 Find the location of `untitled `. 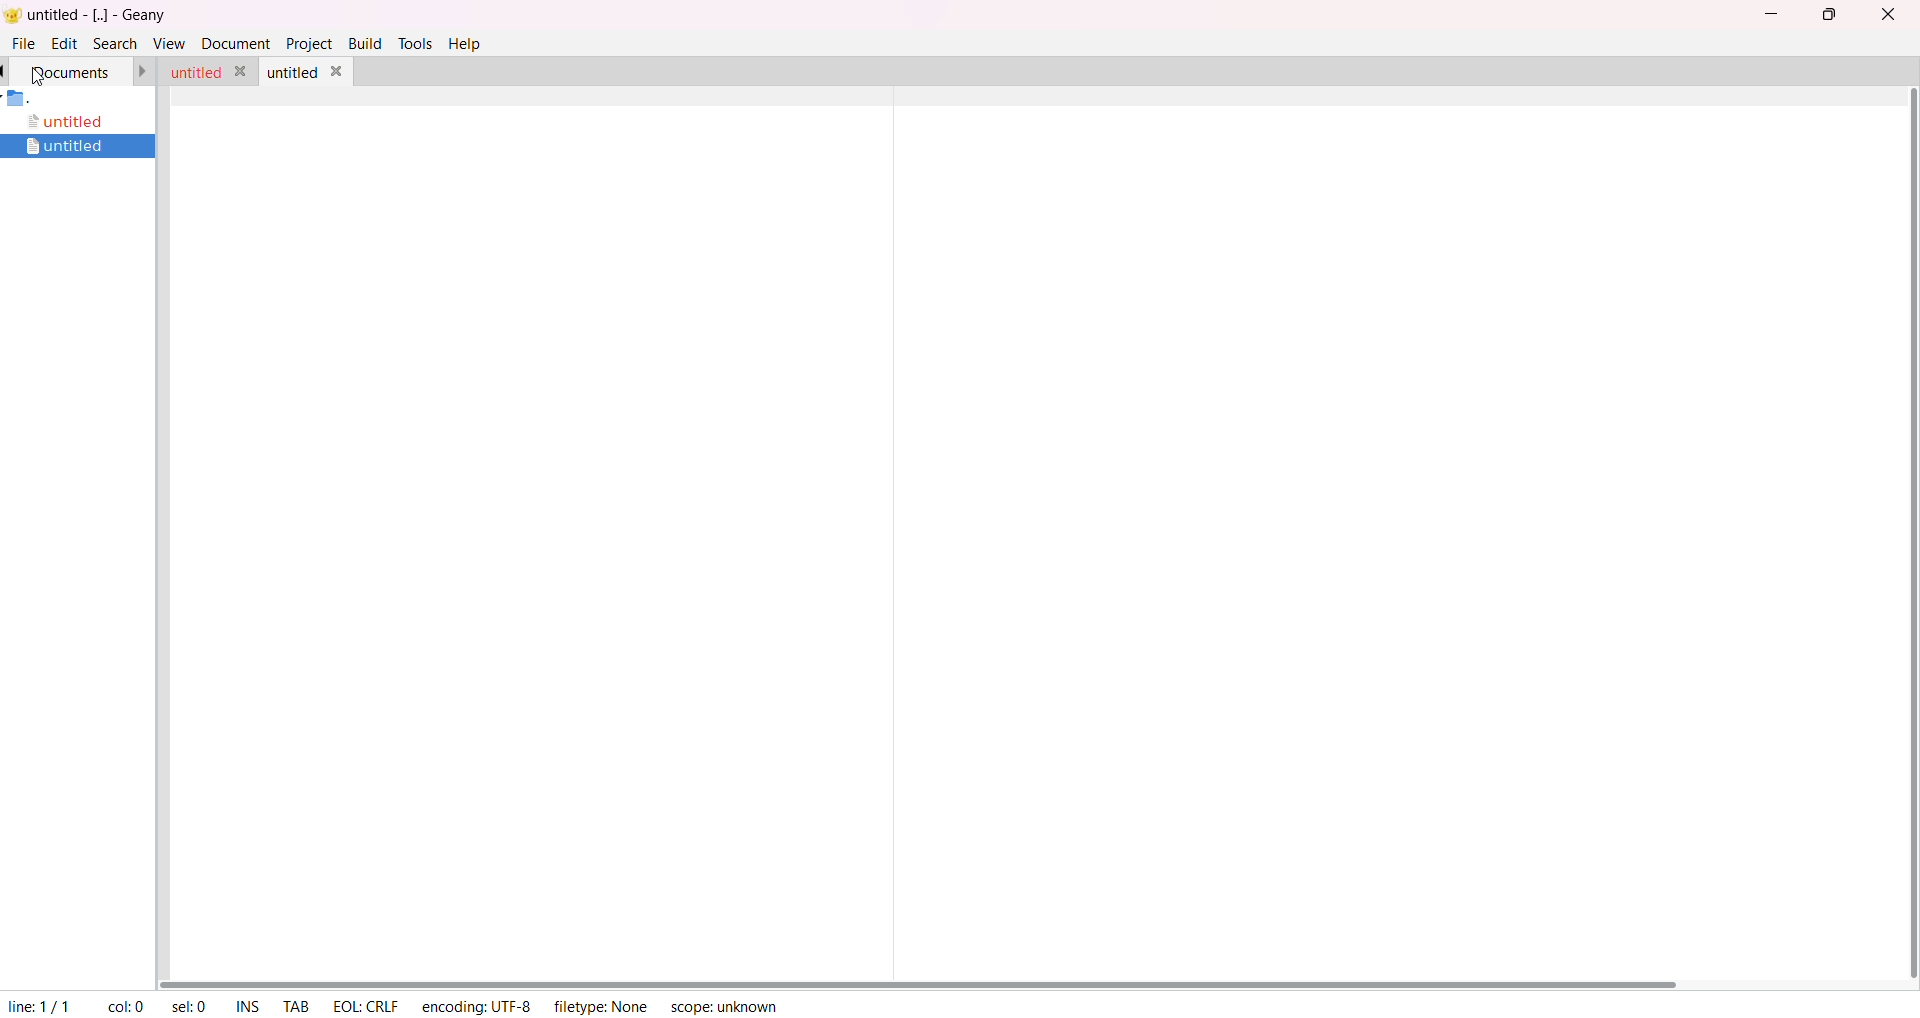

untitled  is located at coordinates (68, 122).